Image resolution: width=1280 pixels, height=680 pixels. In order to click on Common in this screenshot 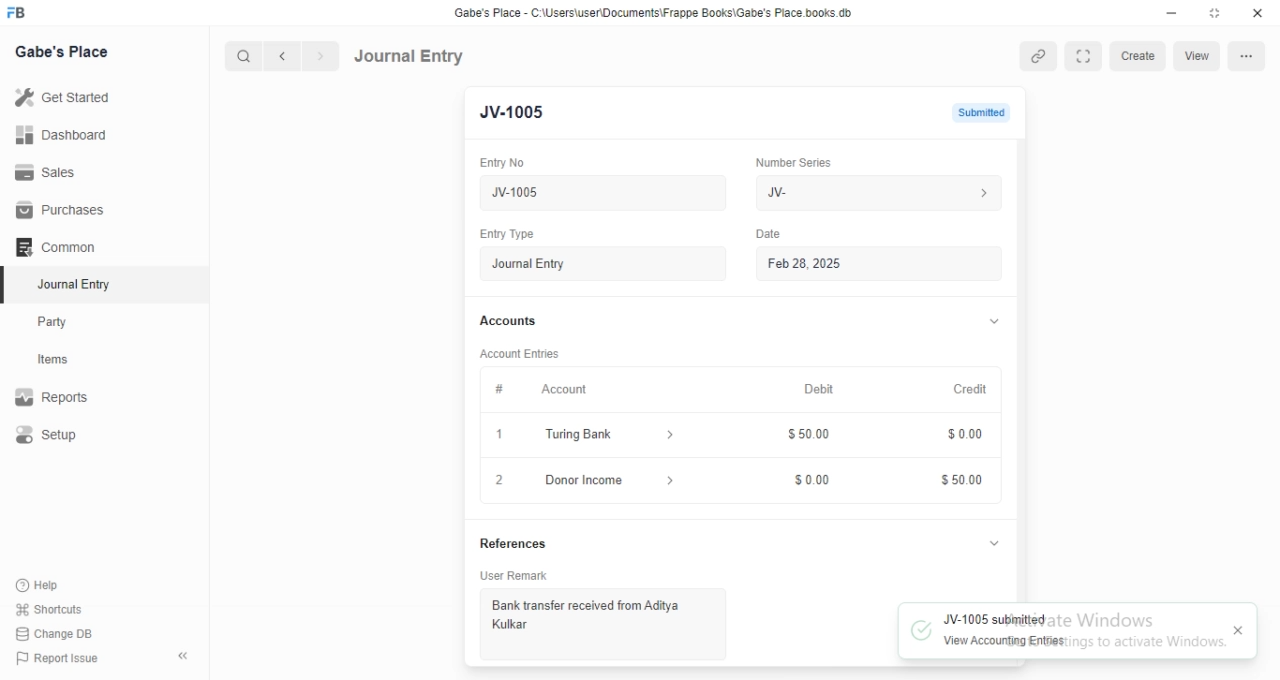, I will do `click(61, 247)`.